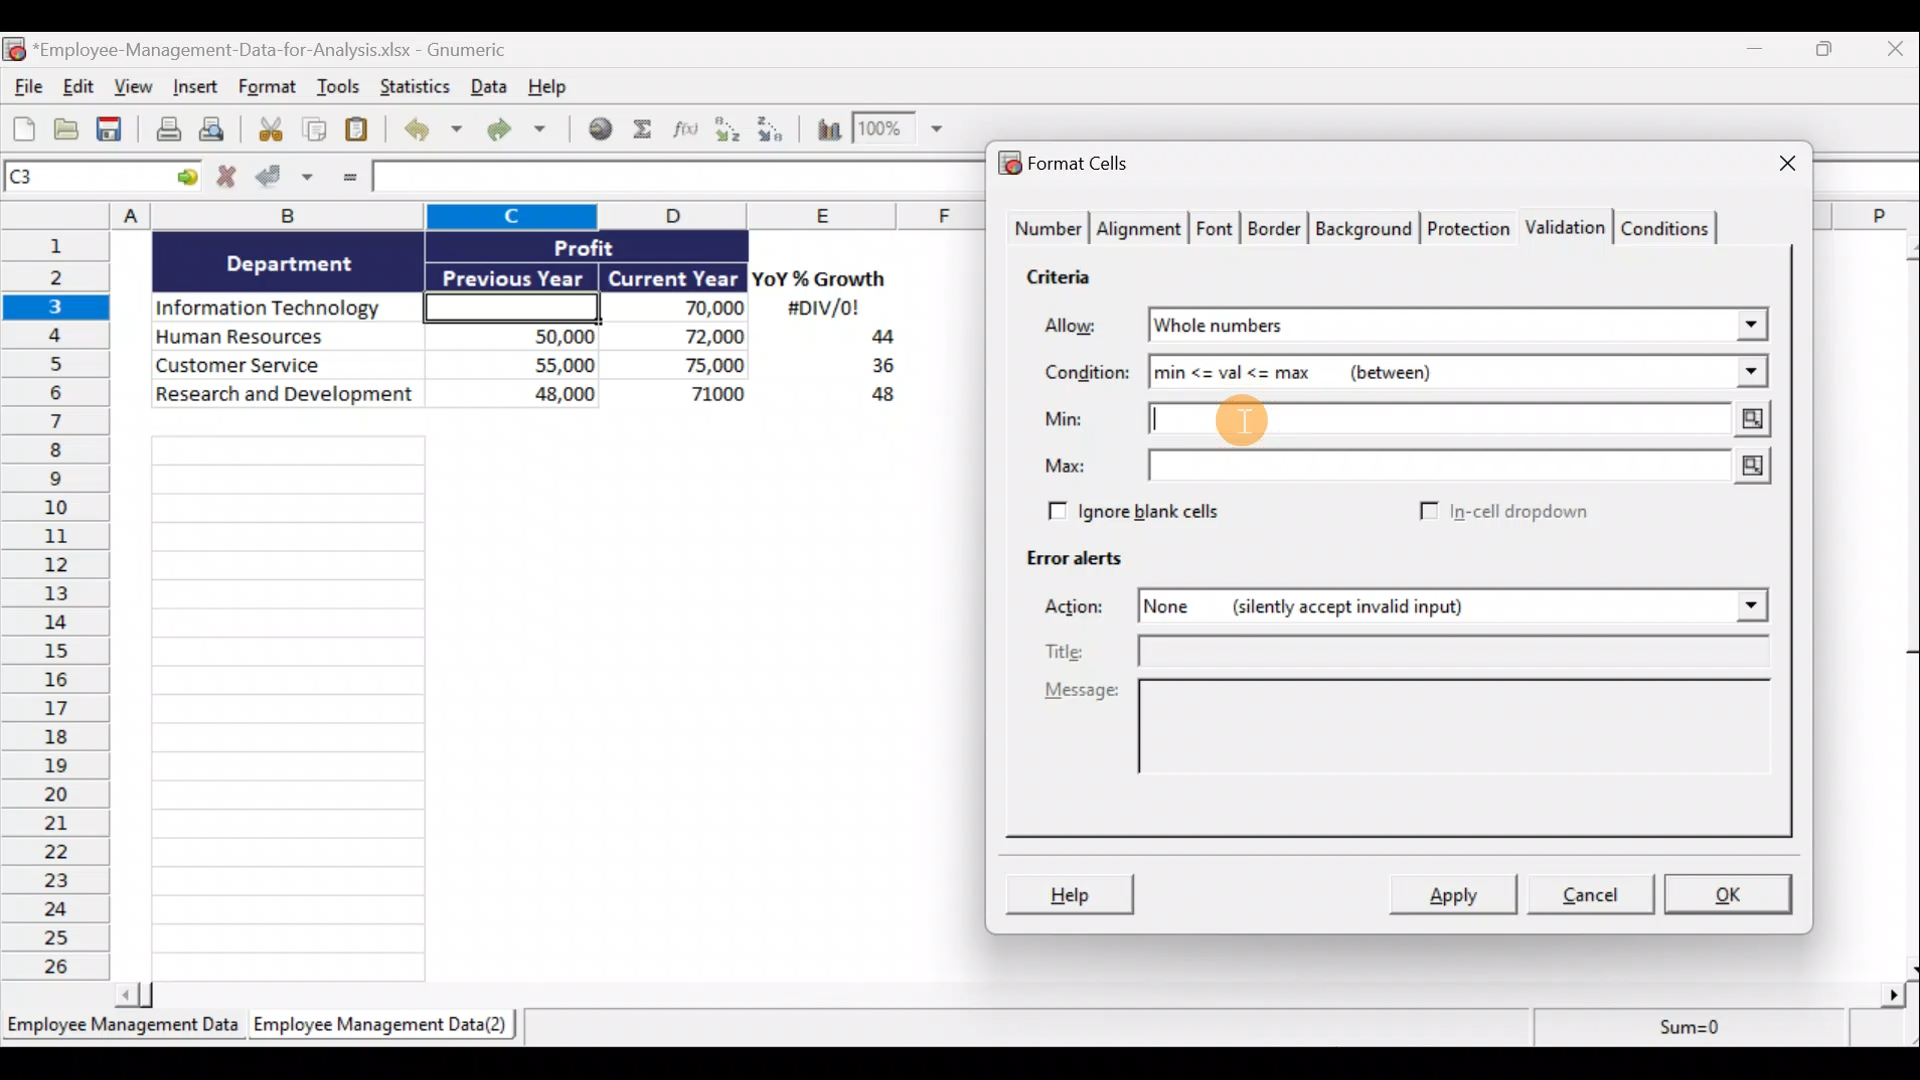 The height and width of the screenshot is (1080, 1920). What do you see at coordinates (1826, 54) in the screenshot?
I see `Restore down` at bounding box center [1826, 54].